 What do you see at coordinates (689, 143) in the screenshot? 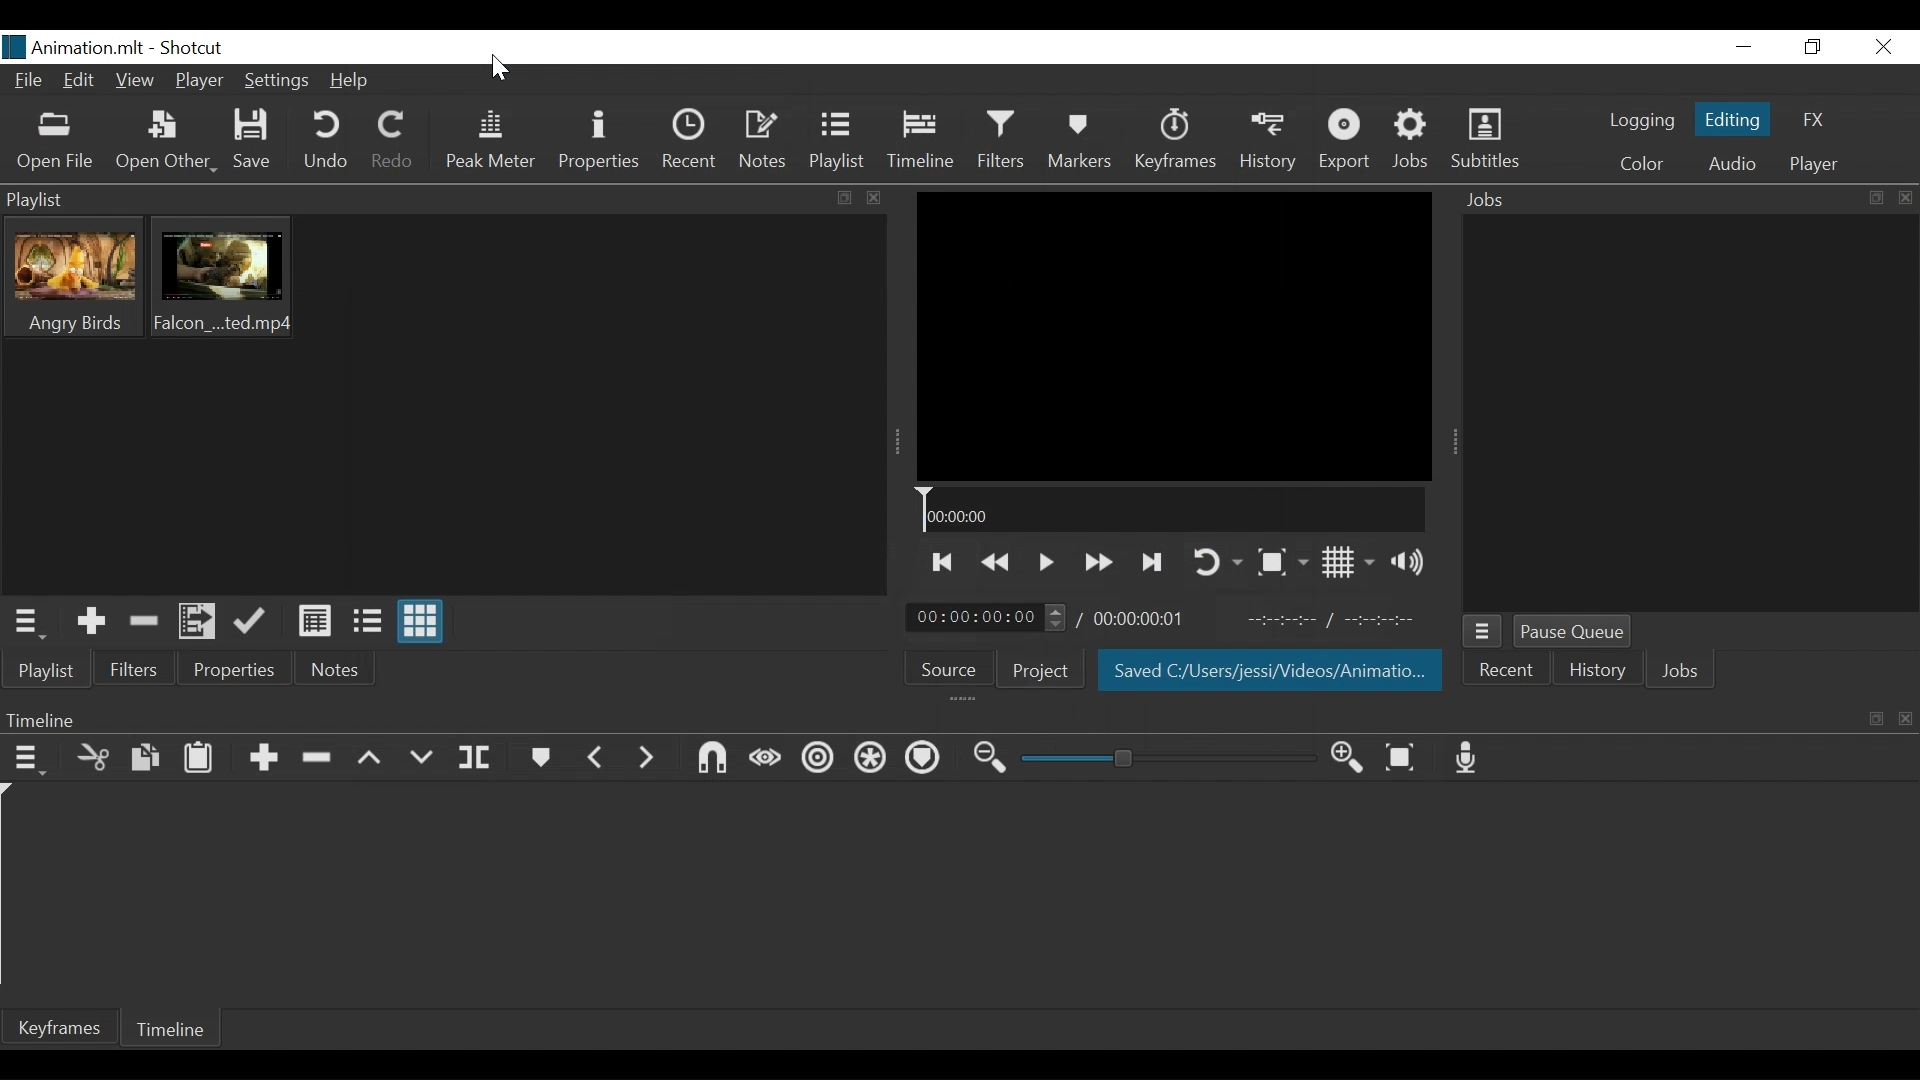
I see `Recent` at bounding box center [689, 143].